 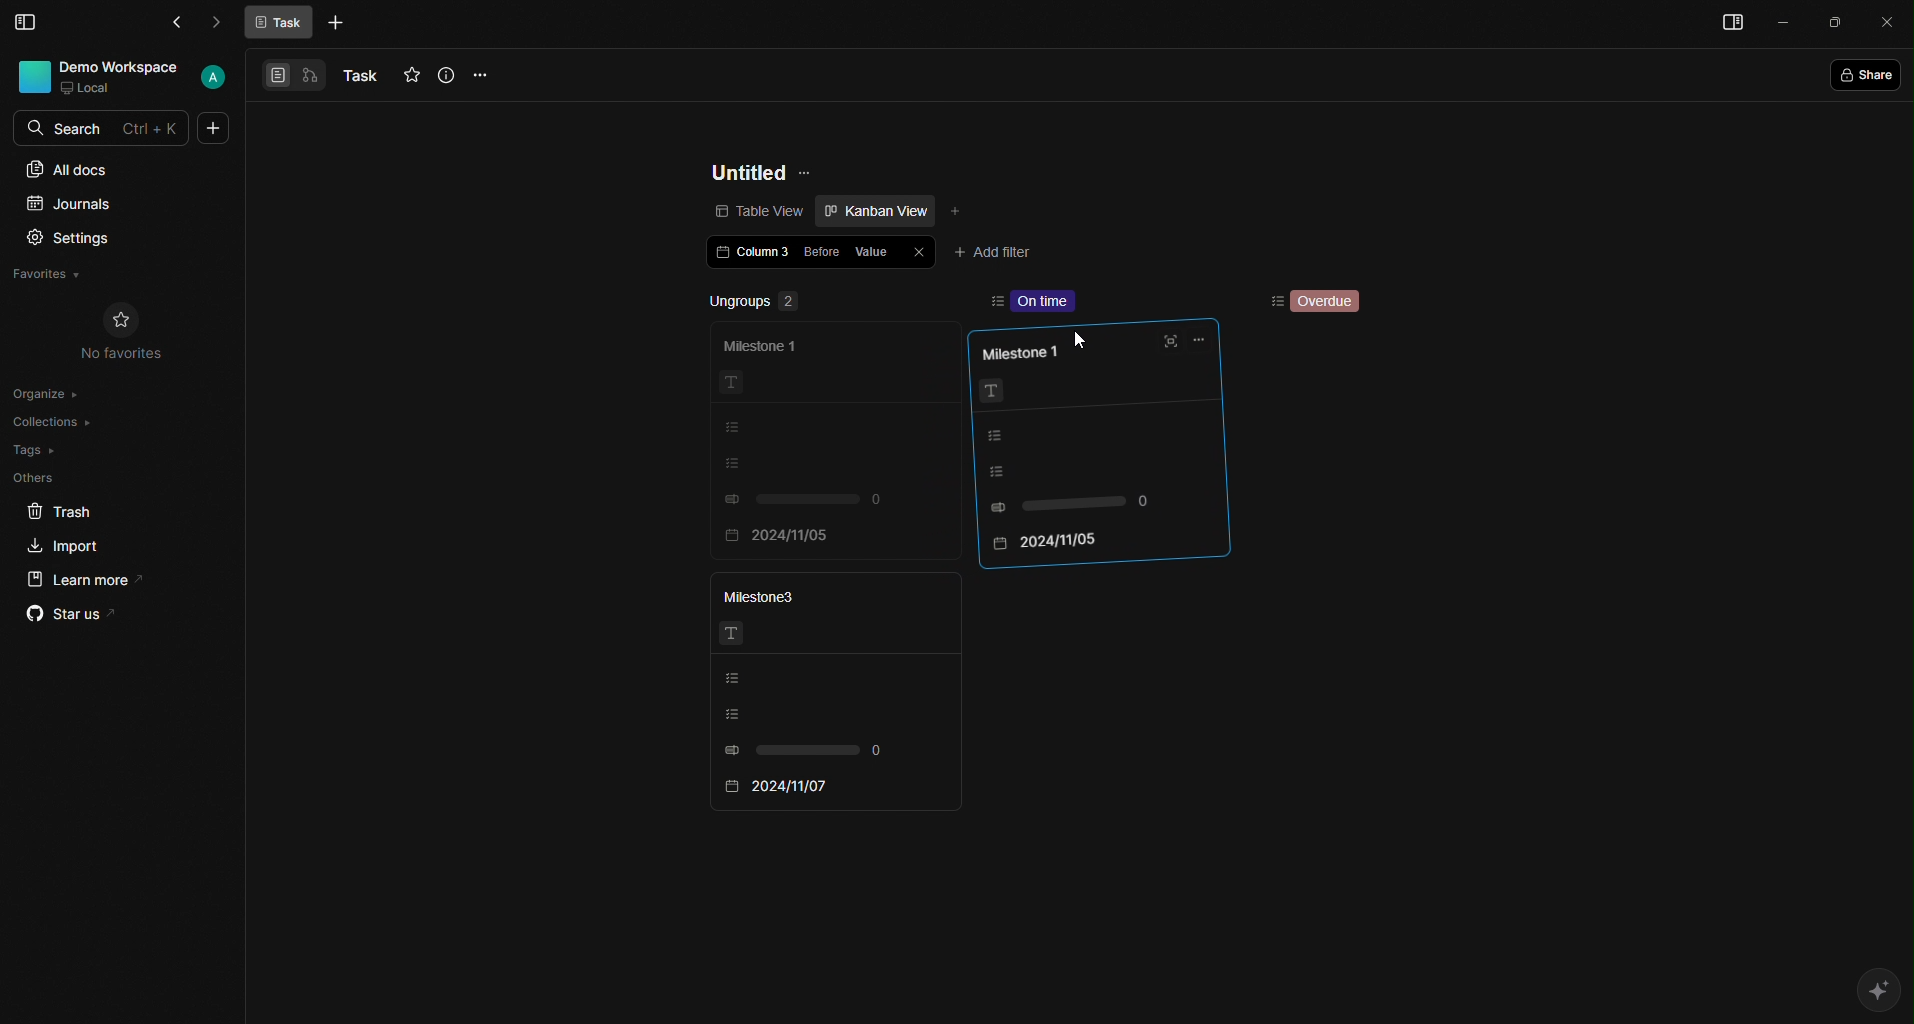 I want to click on Value, so click(x=872, y=248).